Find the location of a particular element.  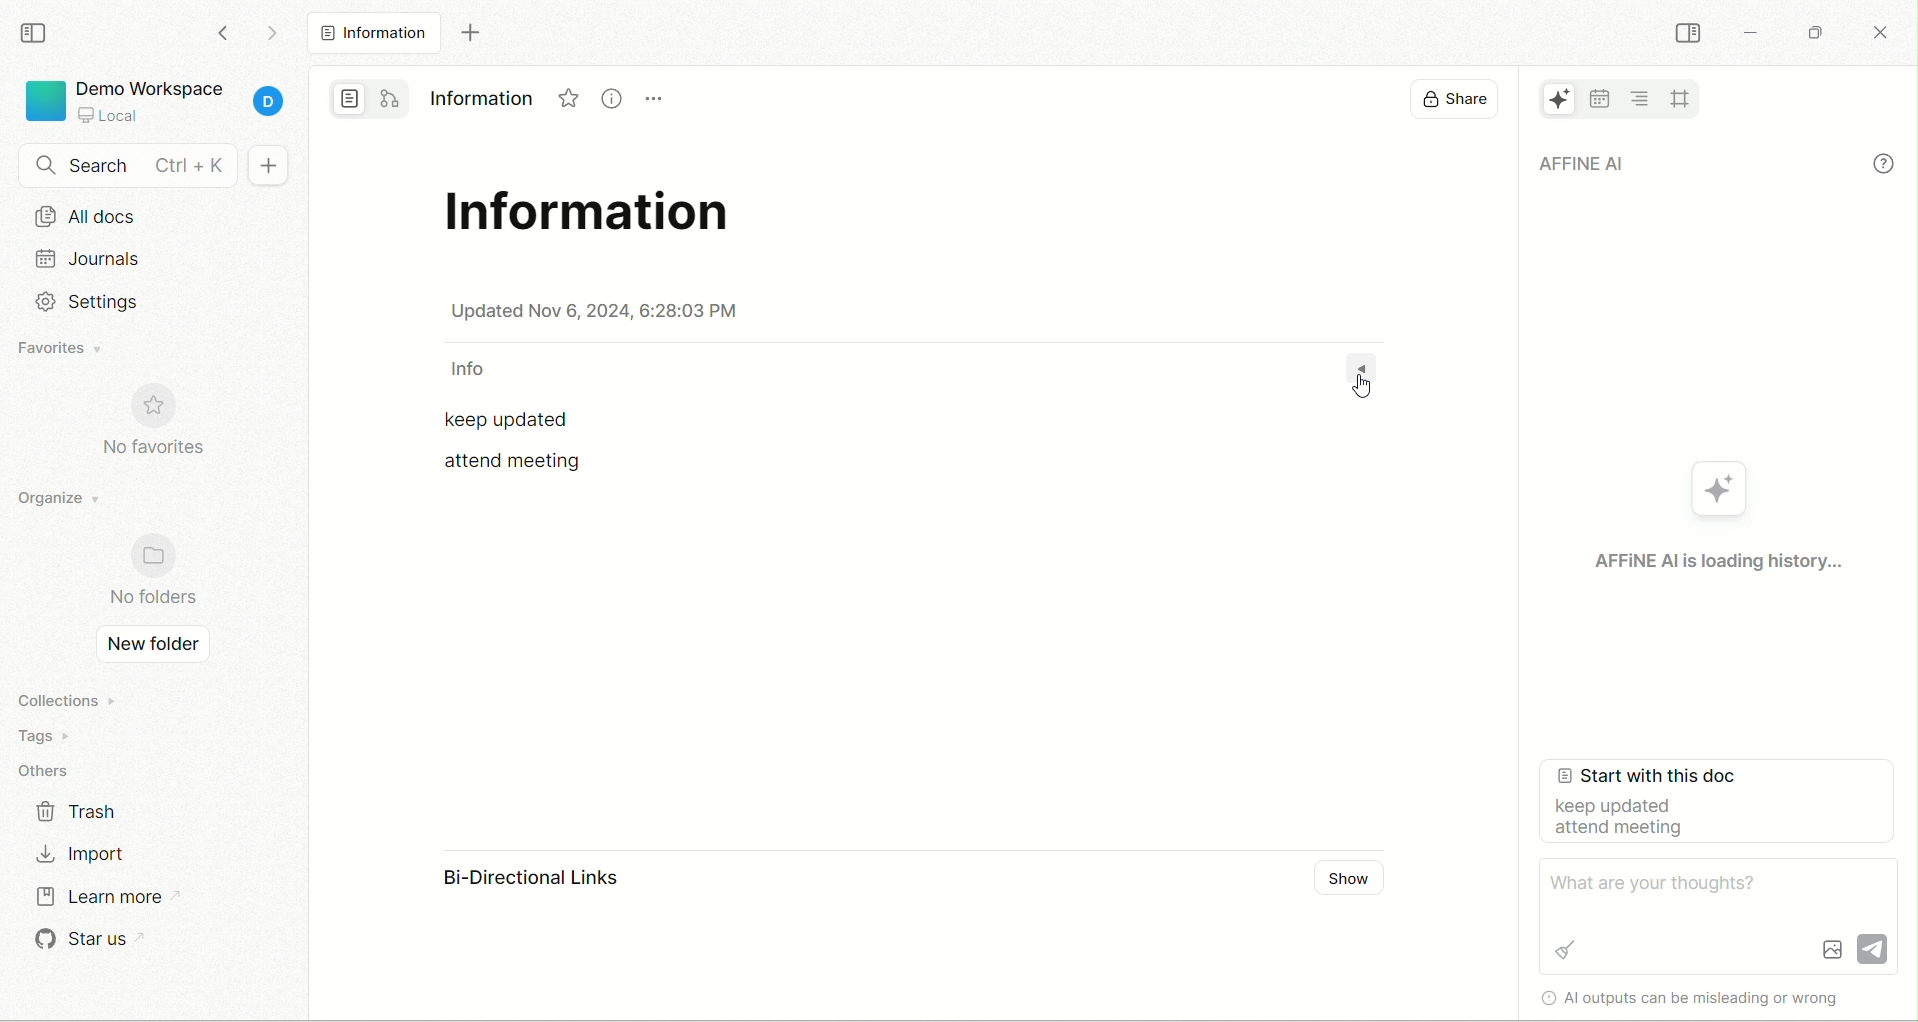

display is located at coordinates (1455, 101).